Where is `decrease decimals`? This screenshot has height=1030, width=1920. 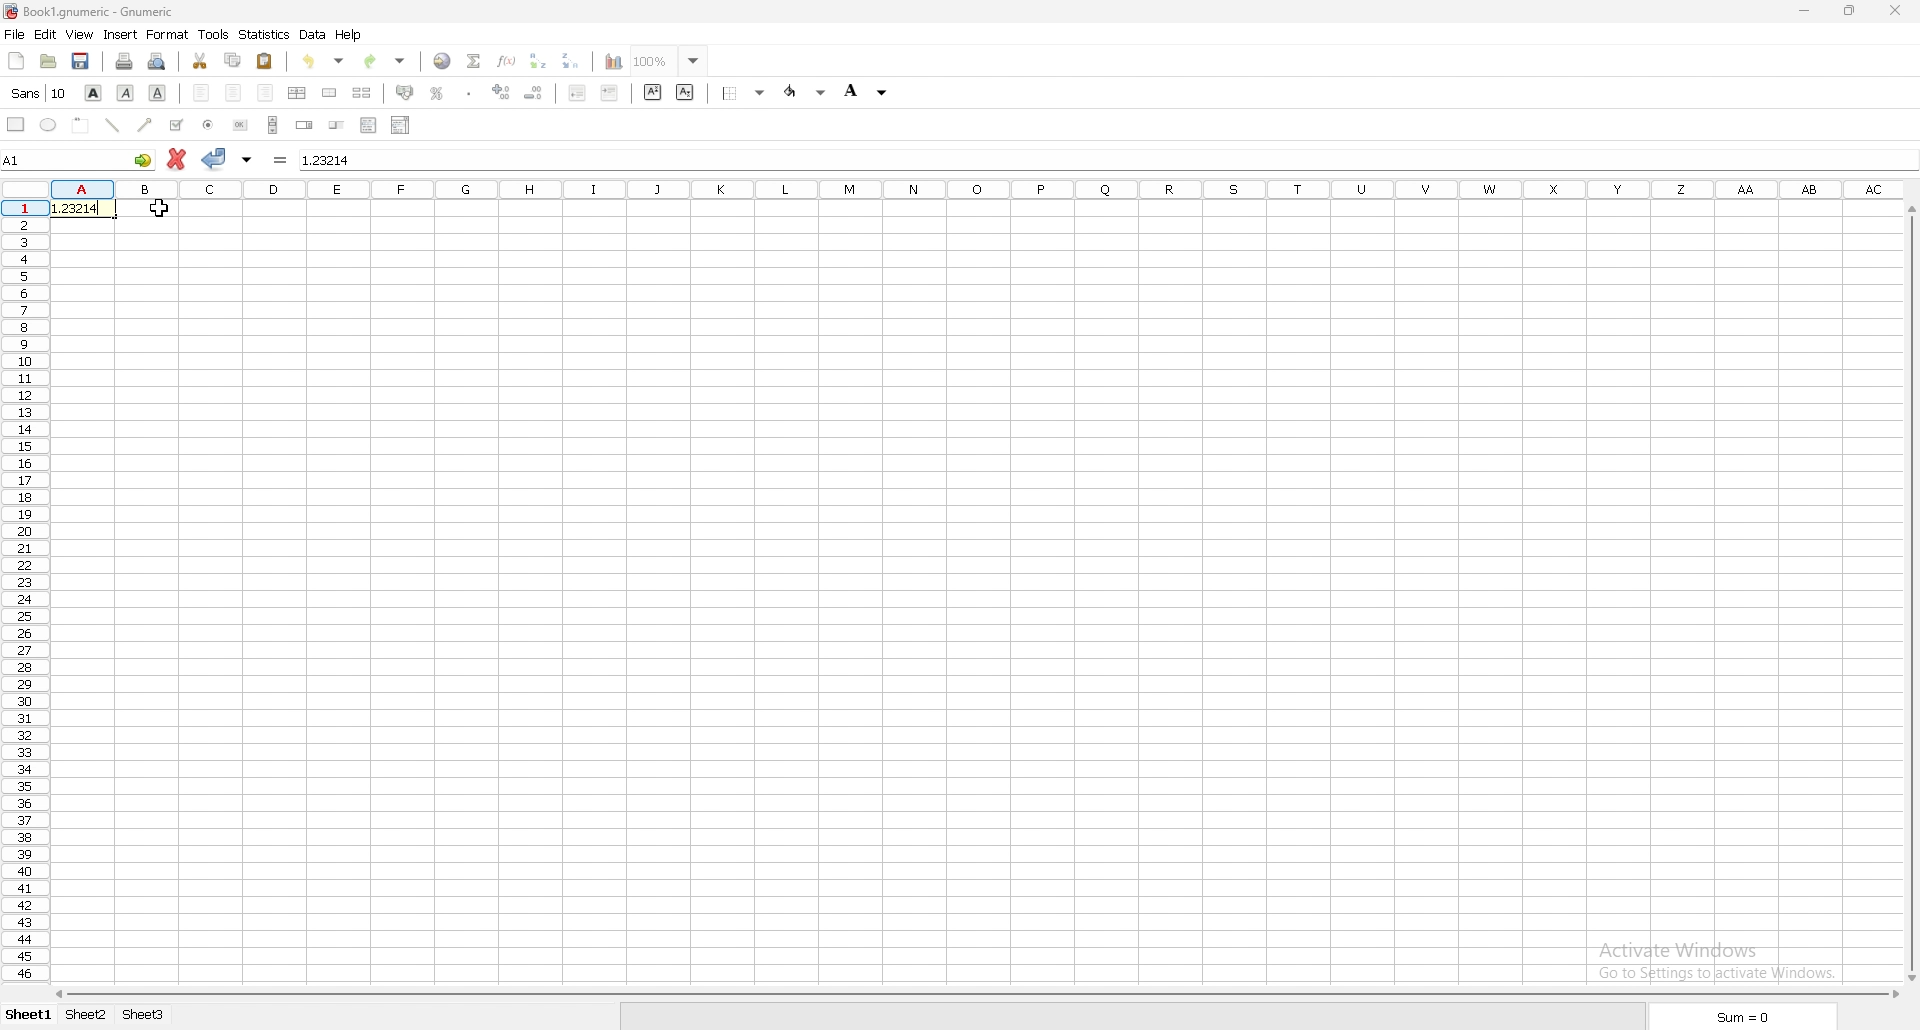
decrease decimals is located at coordinates (534, 92).